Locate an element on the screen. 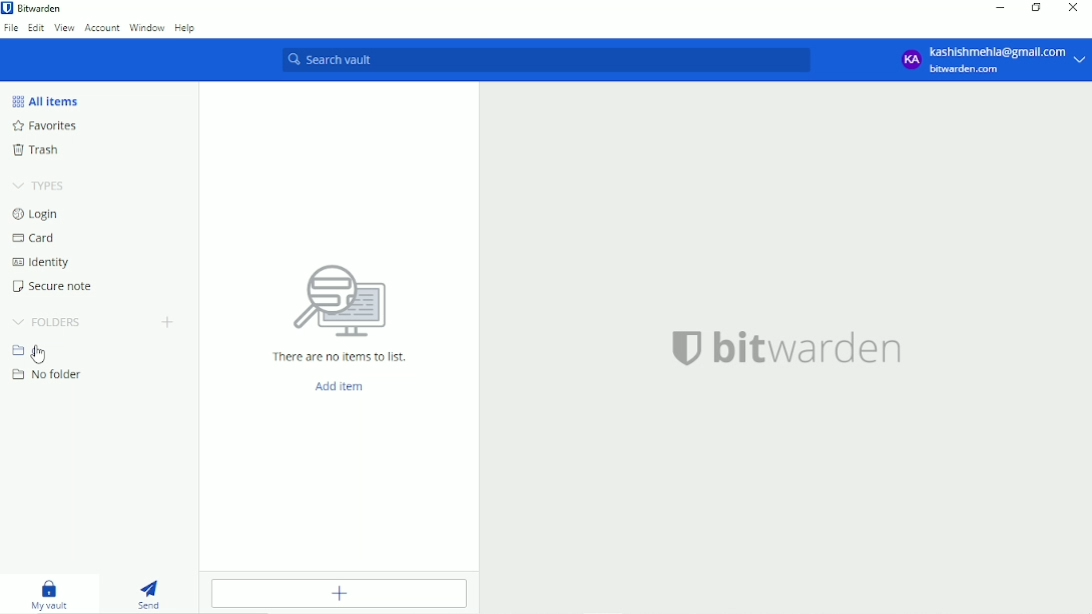  All items is located at coordinates (42, 101).